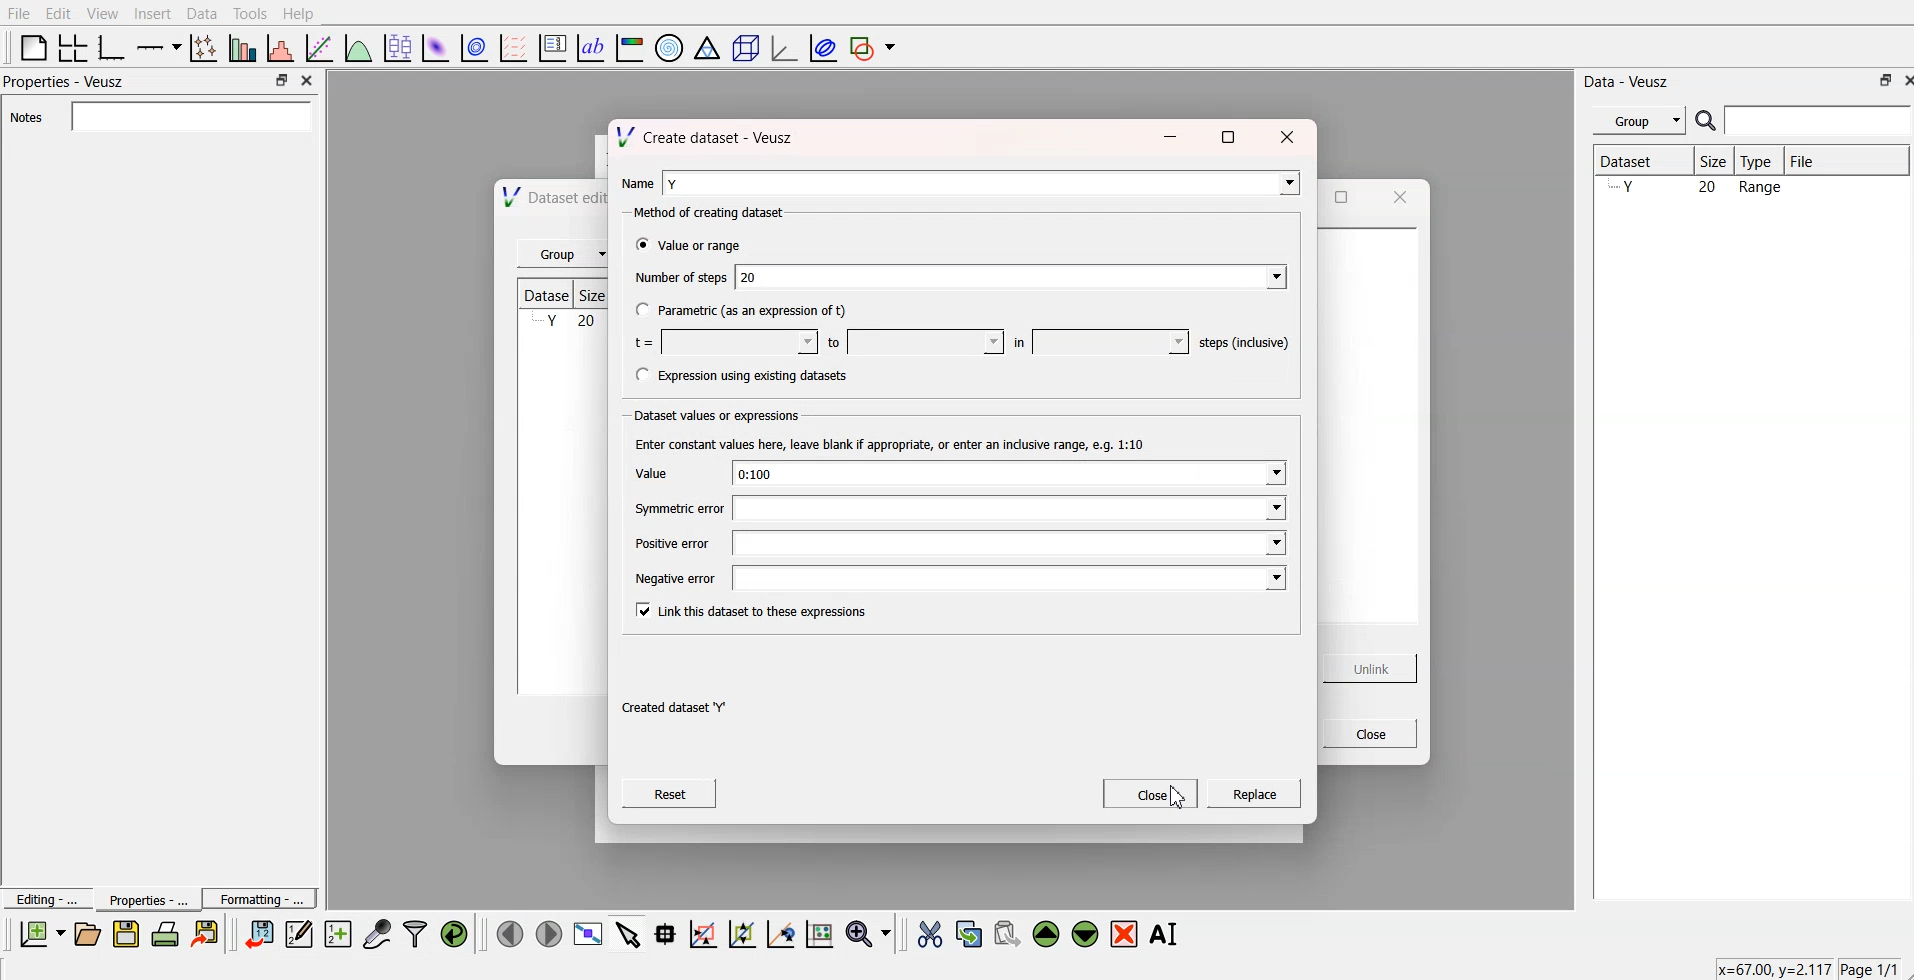 Image resolution: width=1914 pixels, height=980 pixels. Describe the element at coordinates (320, 47) in the screenshot. I see `fit a function to data` at that location.